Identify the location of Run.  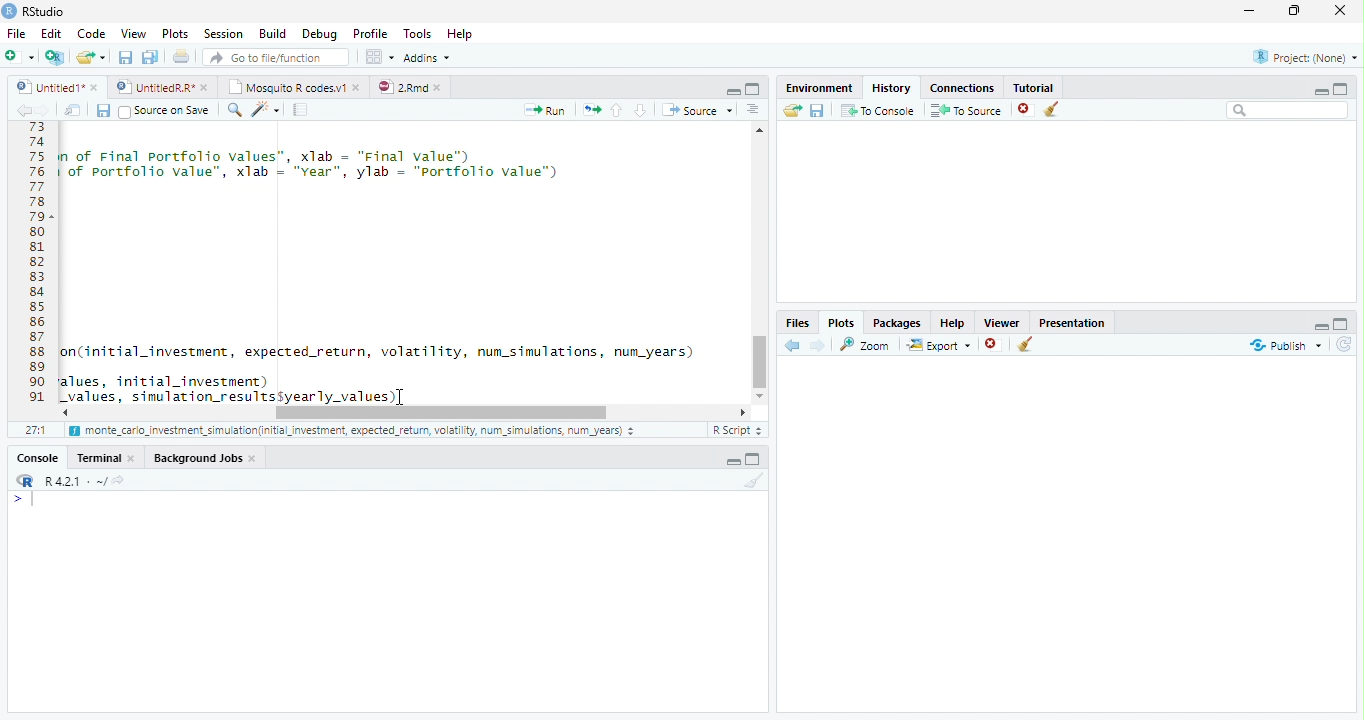
(546, 110).